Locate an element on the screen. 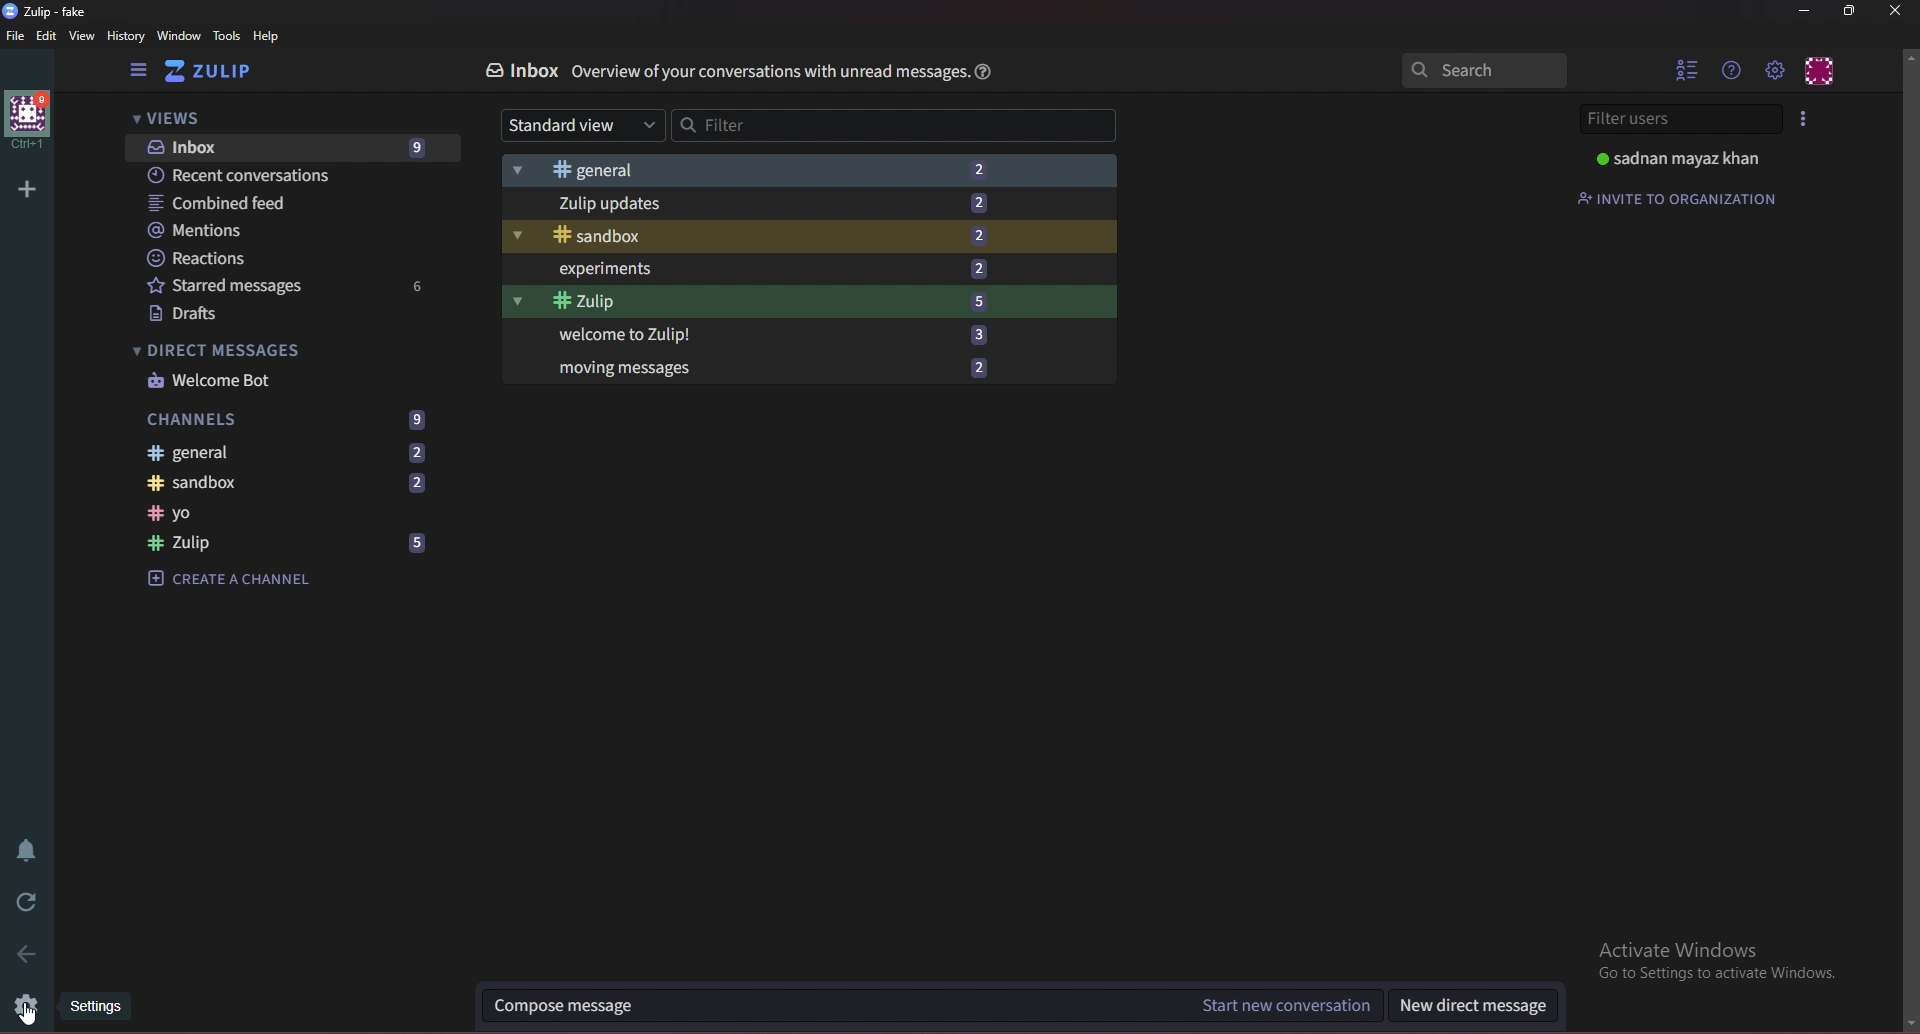 Image resolution: width=1920 pixels, height=1034 pixels. Activate Windows
Go to Settings to activate Windows. is located at coordinates (1710, 959).